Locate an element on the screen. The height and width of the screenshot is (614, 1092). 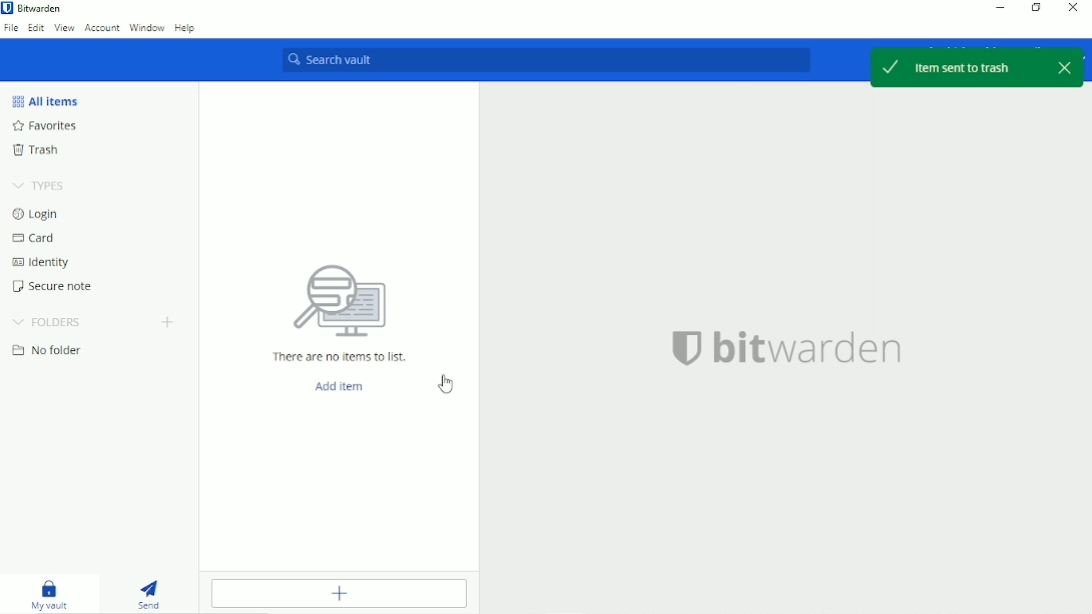
Types is located at coordinates (42, 186).